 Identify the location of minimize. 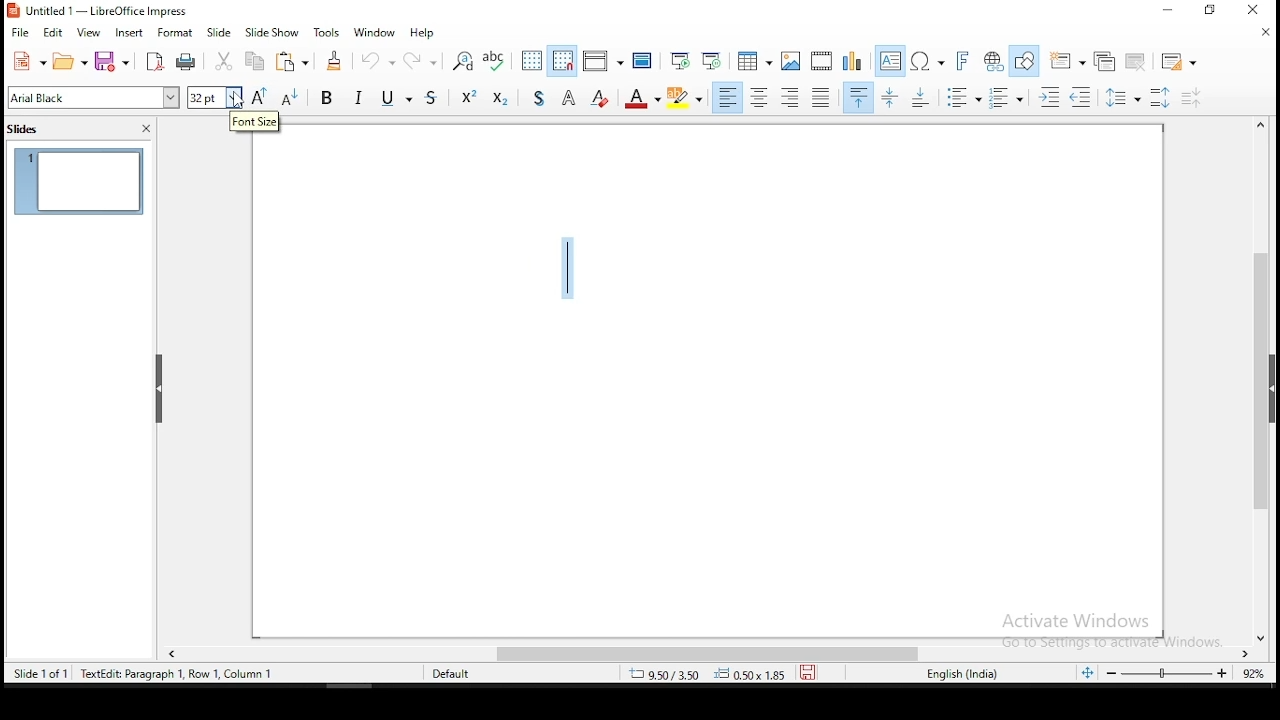
(1169, 10).